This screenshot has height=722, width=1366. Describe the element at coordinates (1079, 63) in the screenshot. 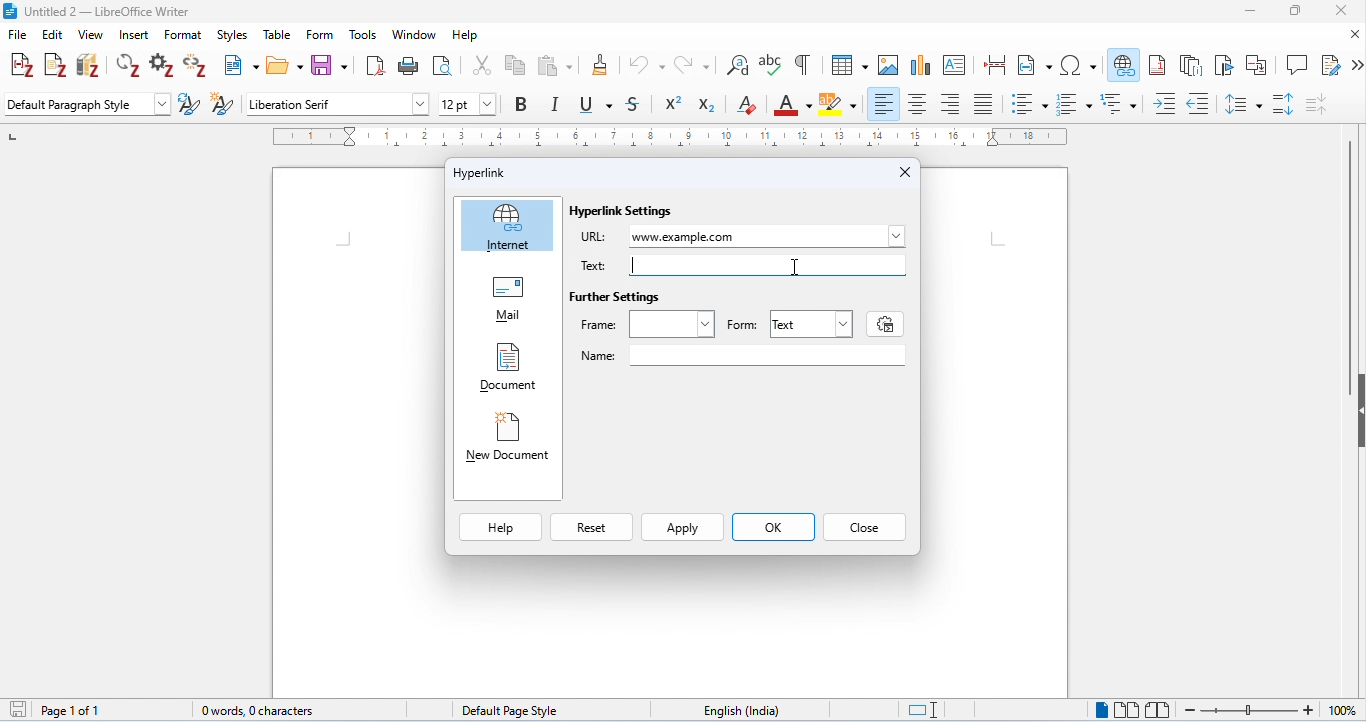

I see `insert special characters` at that location.